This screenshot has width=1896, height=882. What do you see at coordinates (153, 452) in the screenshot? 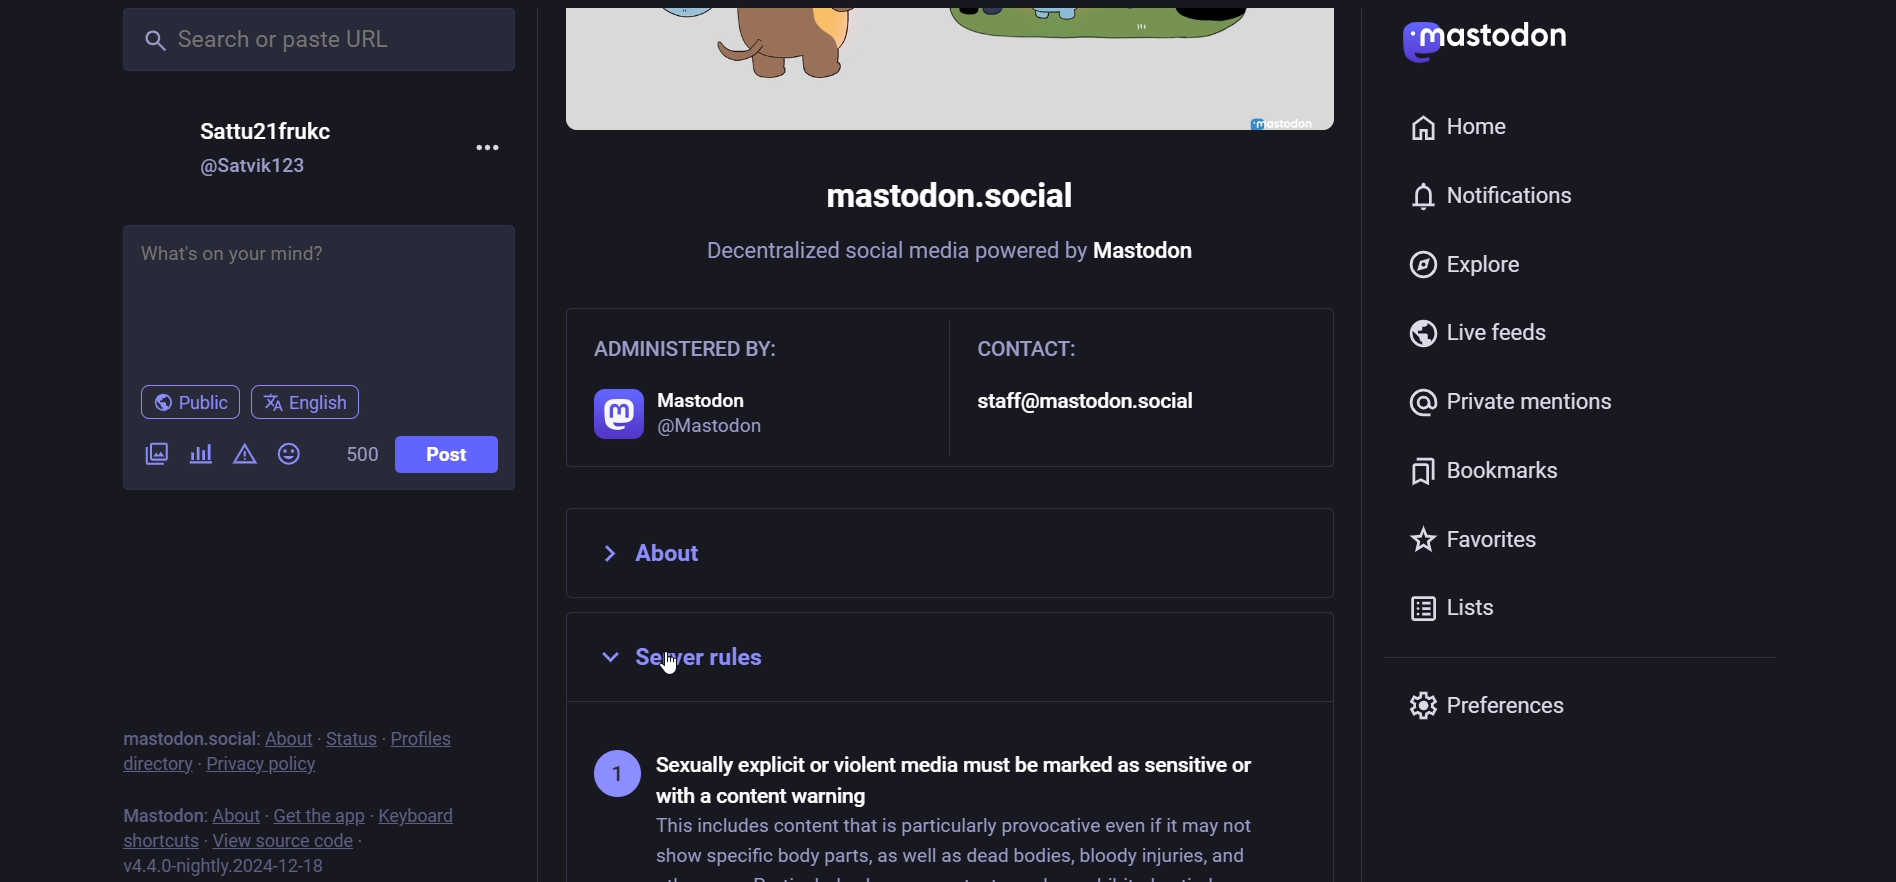
I see `image/video` at bounding box center [153, 452].